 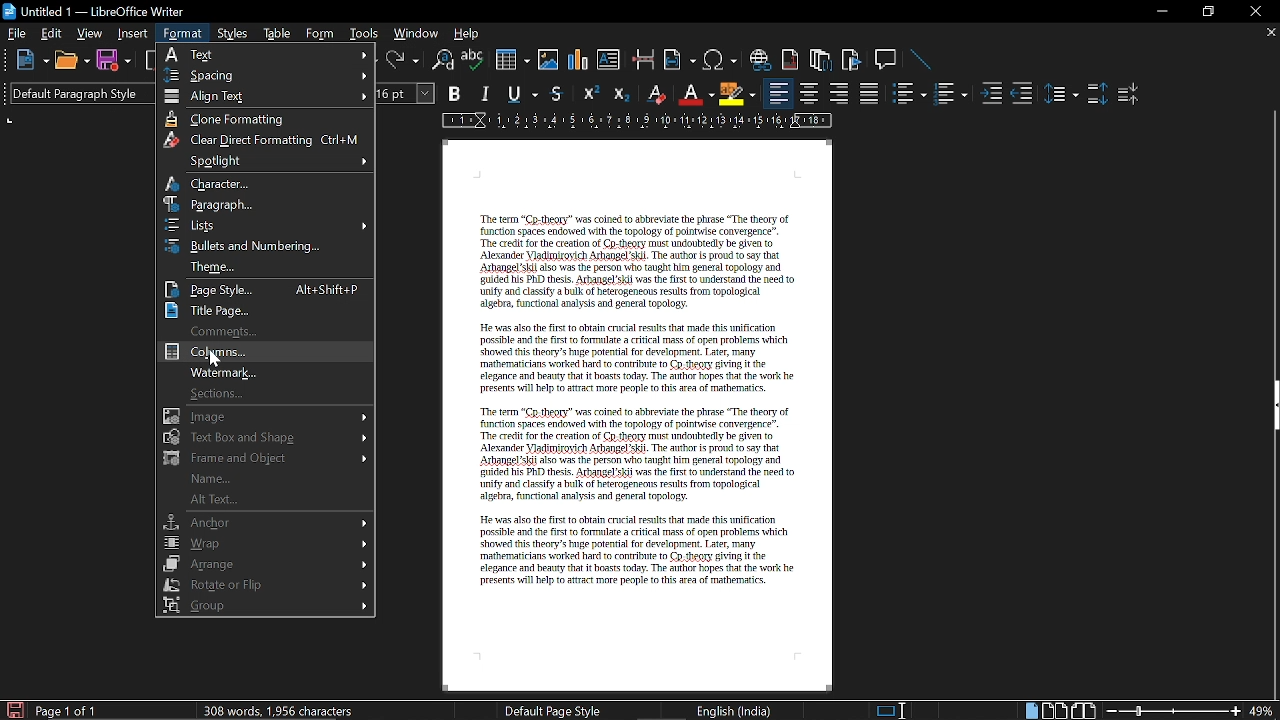 I want to click on insert Symbol, so click(x=720, y=61).